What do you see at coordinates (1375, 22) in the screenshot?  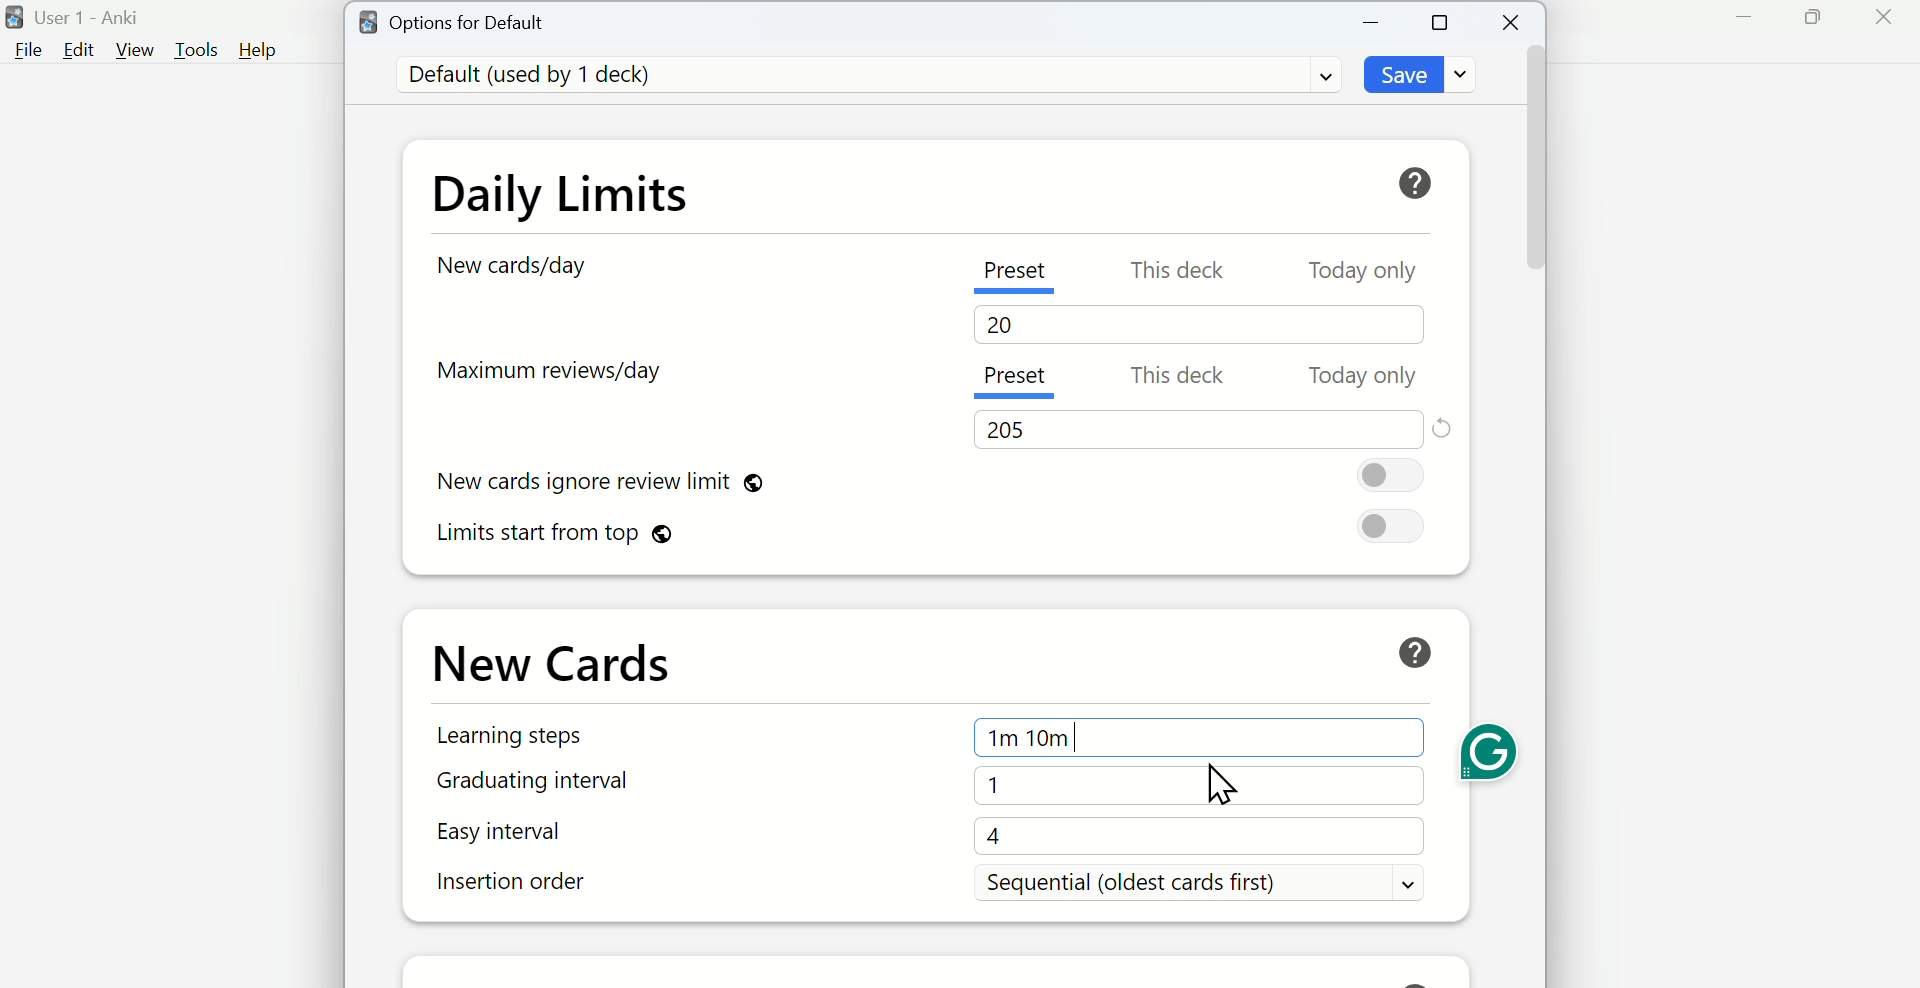 I see `Minimize` at bounding box center [1375, 22].